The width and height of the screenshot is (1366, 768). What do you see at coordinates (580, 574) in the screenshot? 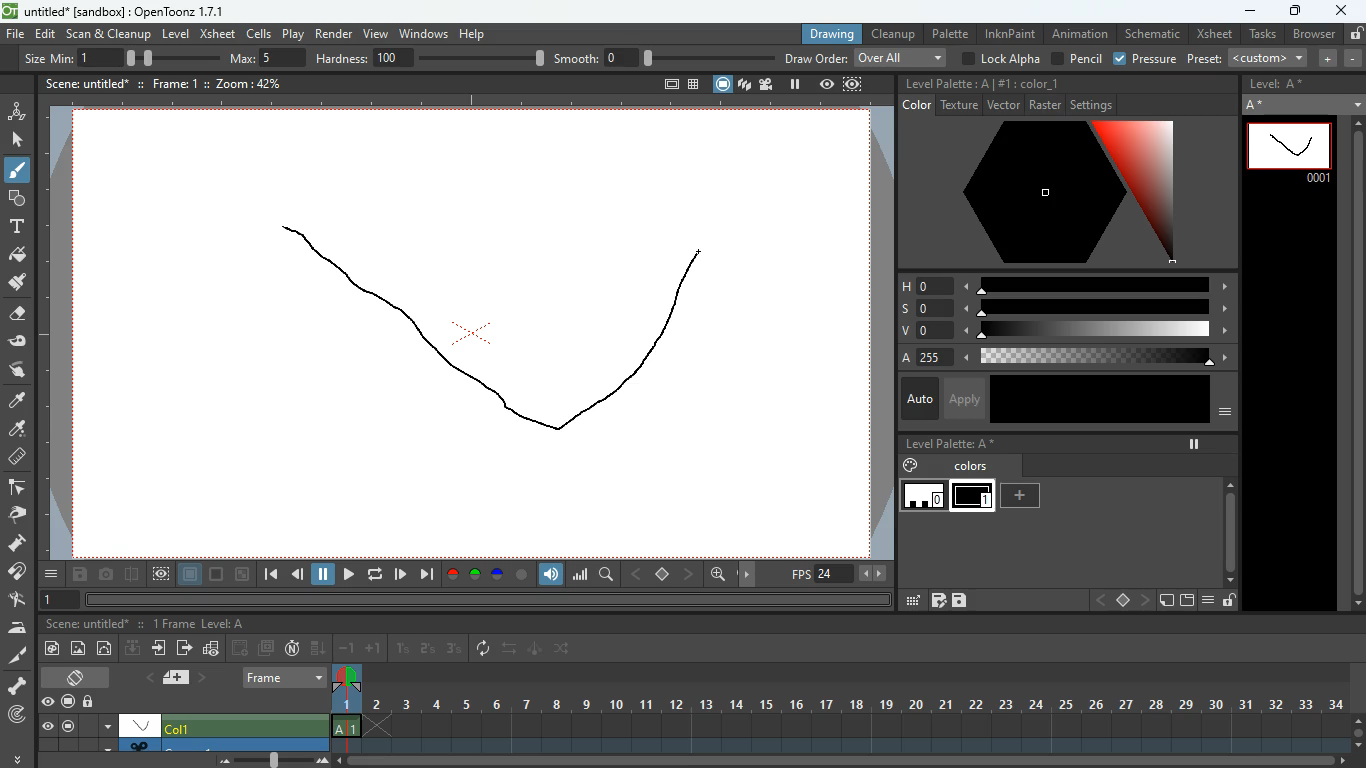
I see `graph` at bounding box center [580, 574].